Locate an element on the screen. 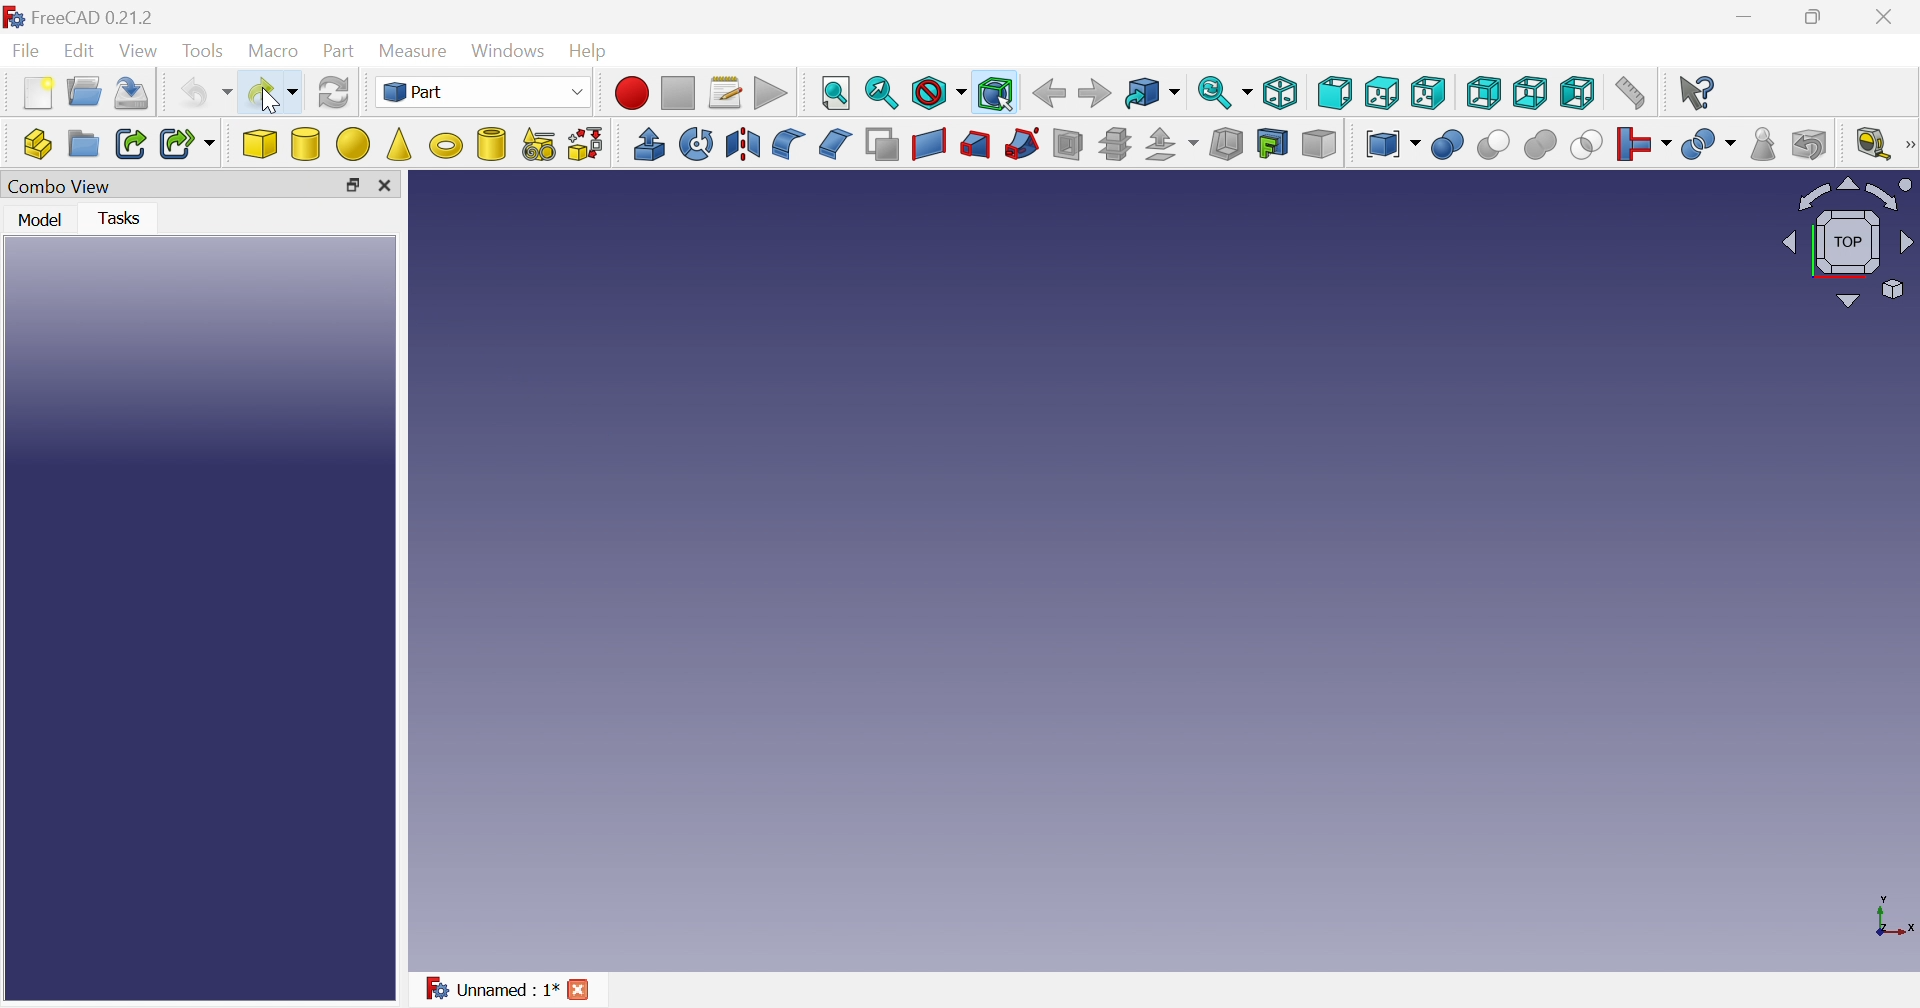 The width and height of the screenshot is (1920, 1008). Check geometry is located at coordinates (1764, 144).